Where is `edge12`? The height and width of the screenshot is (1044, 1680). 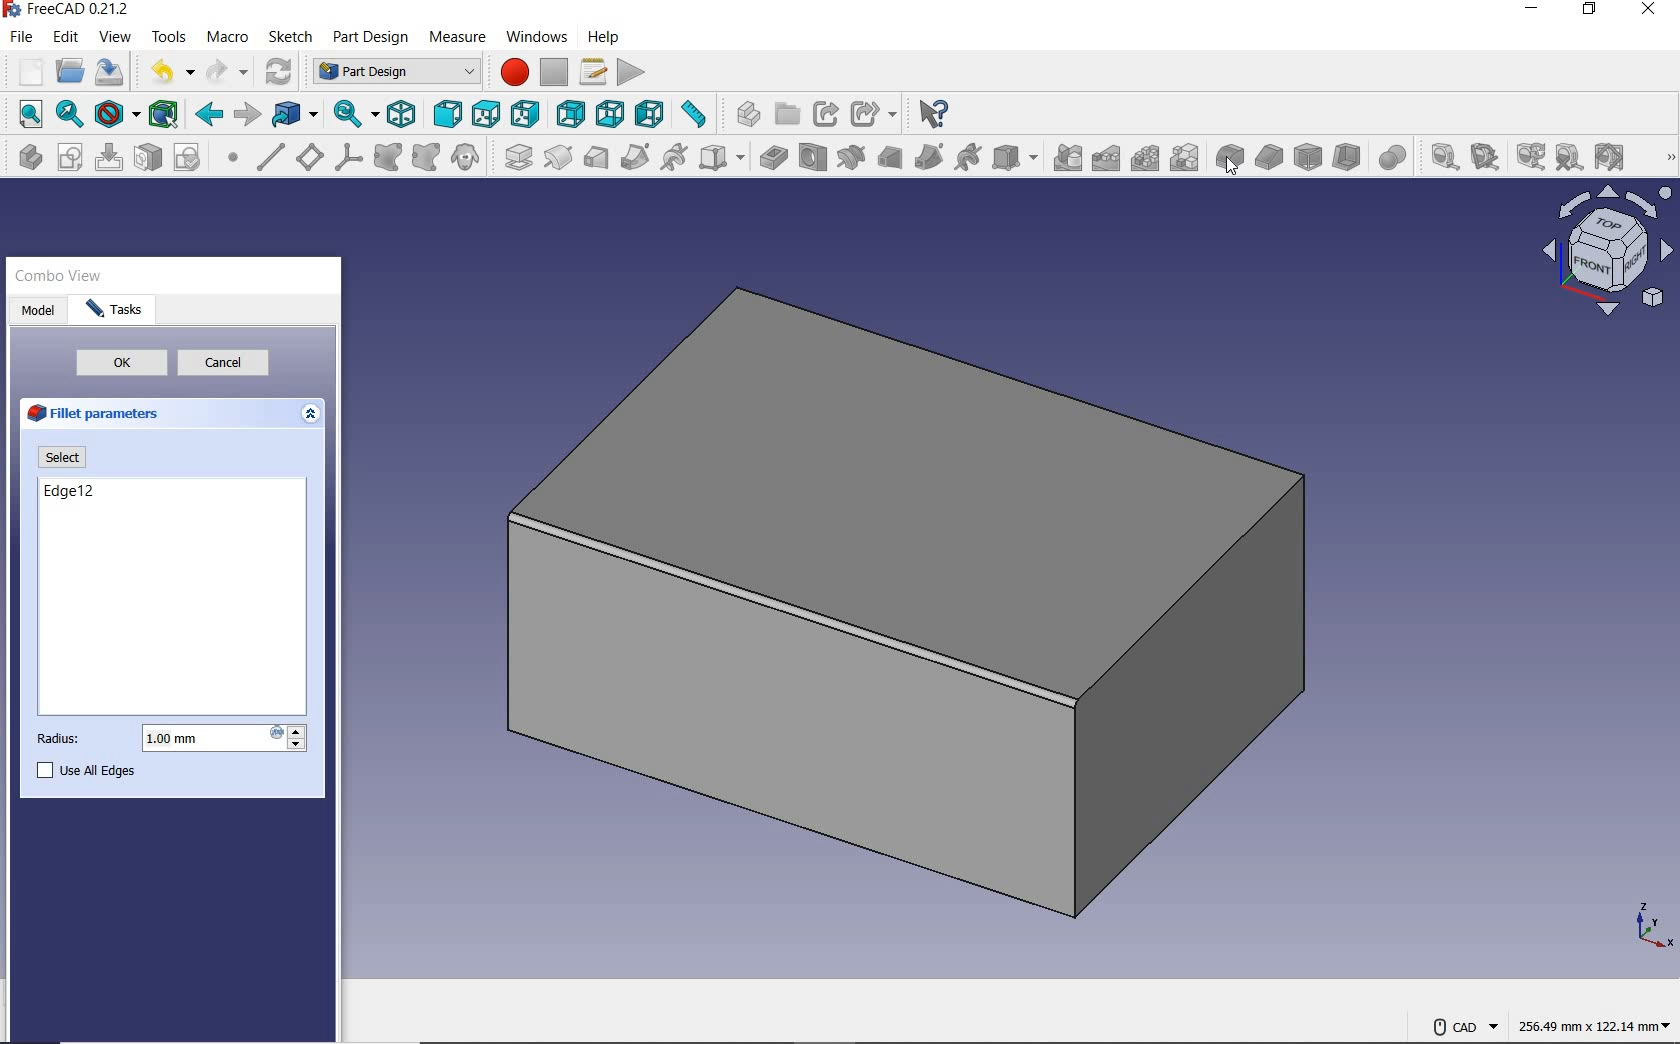 edge12 is located at coordinates (65, 491).